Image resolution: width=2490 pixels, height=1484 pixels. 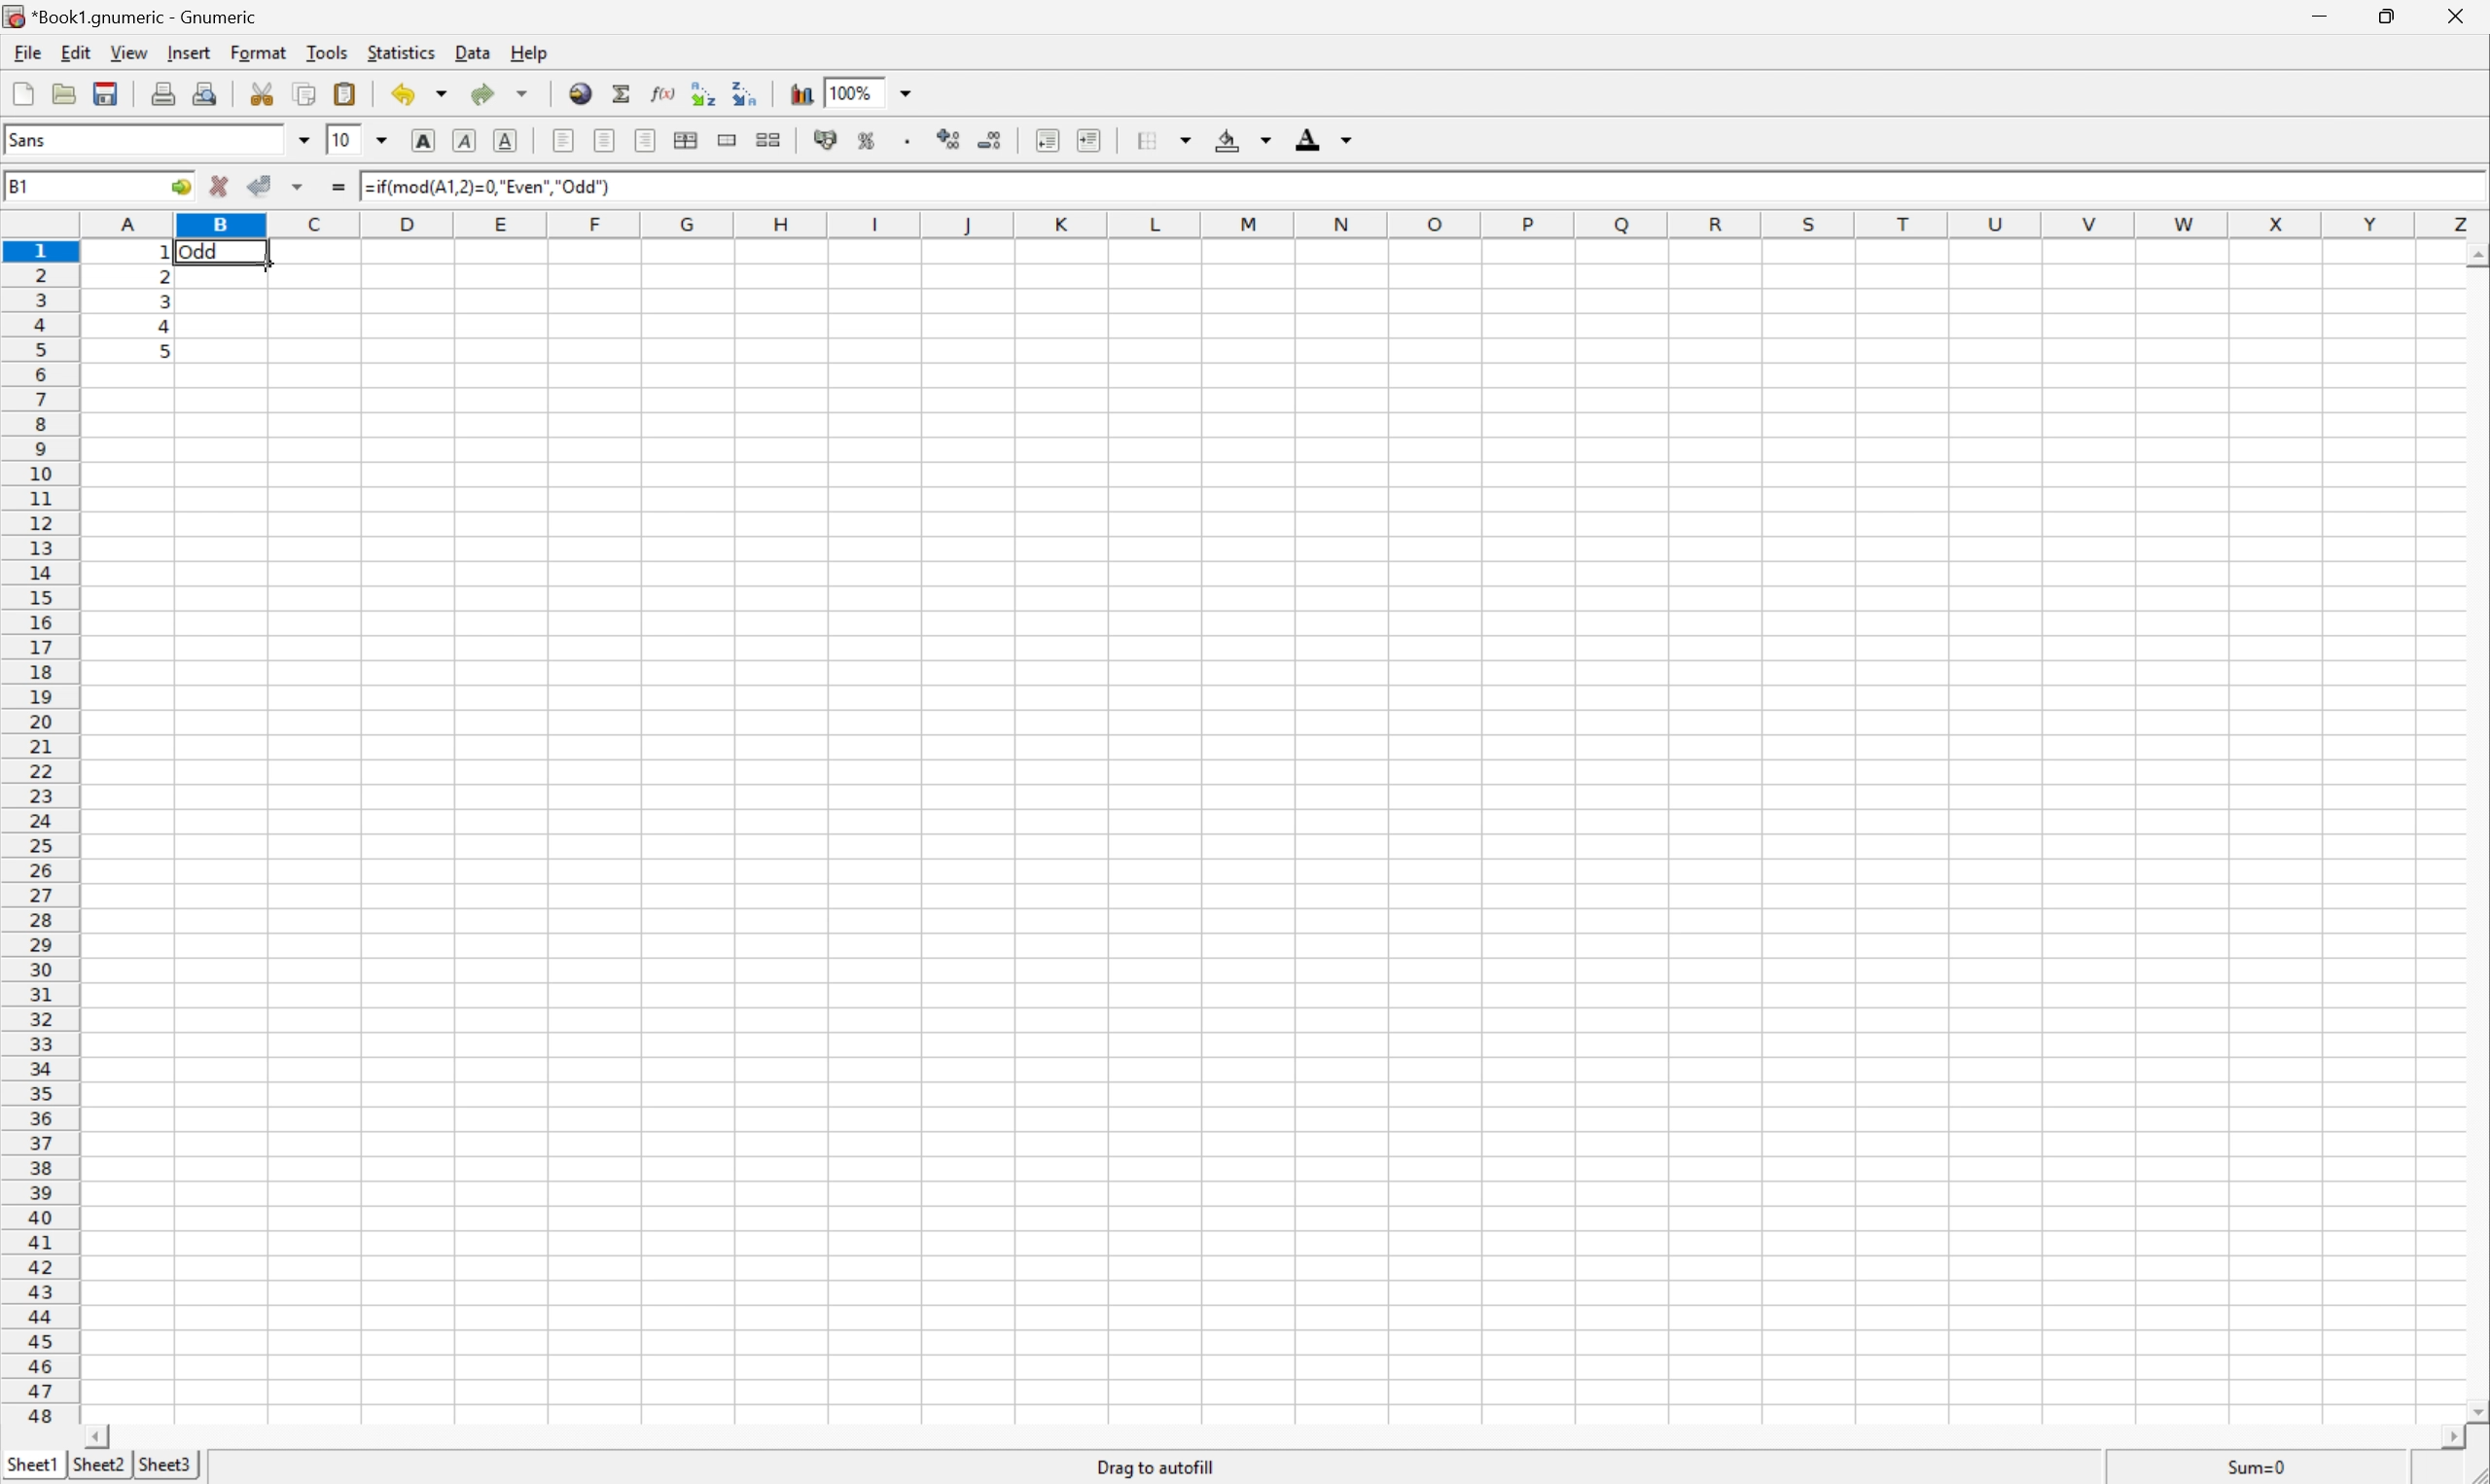 I want to click on Paste clipboard, so click(x=344, y=94).